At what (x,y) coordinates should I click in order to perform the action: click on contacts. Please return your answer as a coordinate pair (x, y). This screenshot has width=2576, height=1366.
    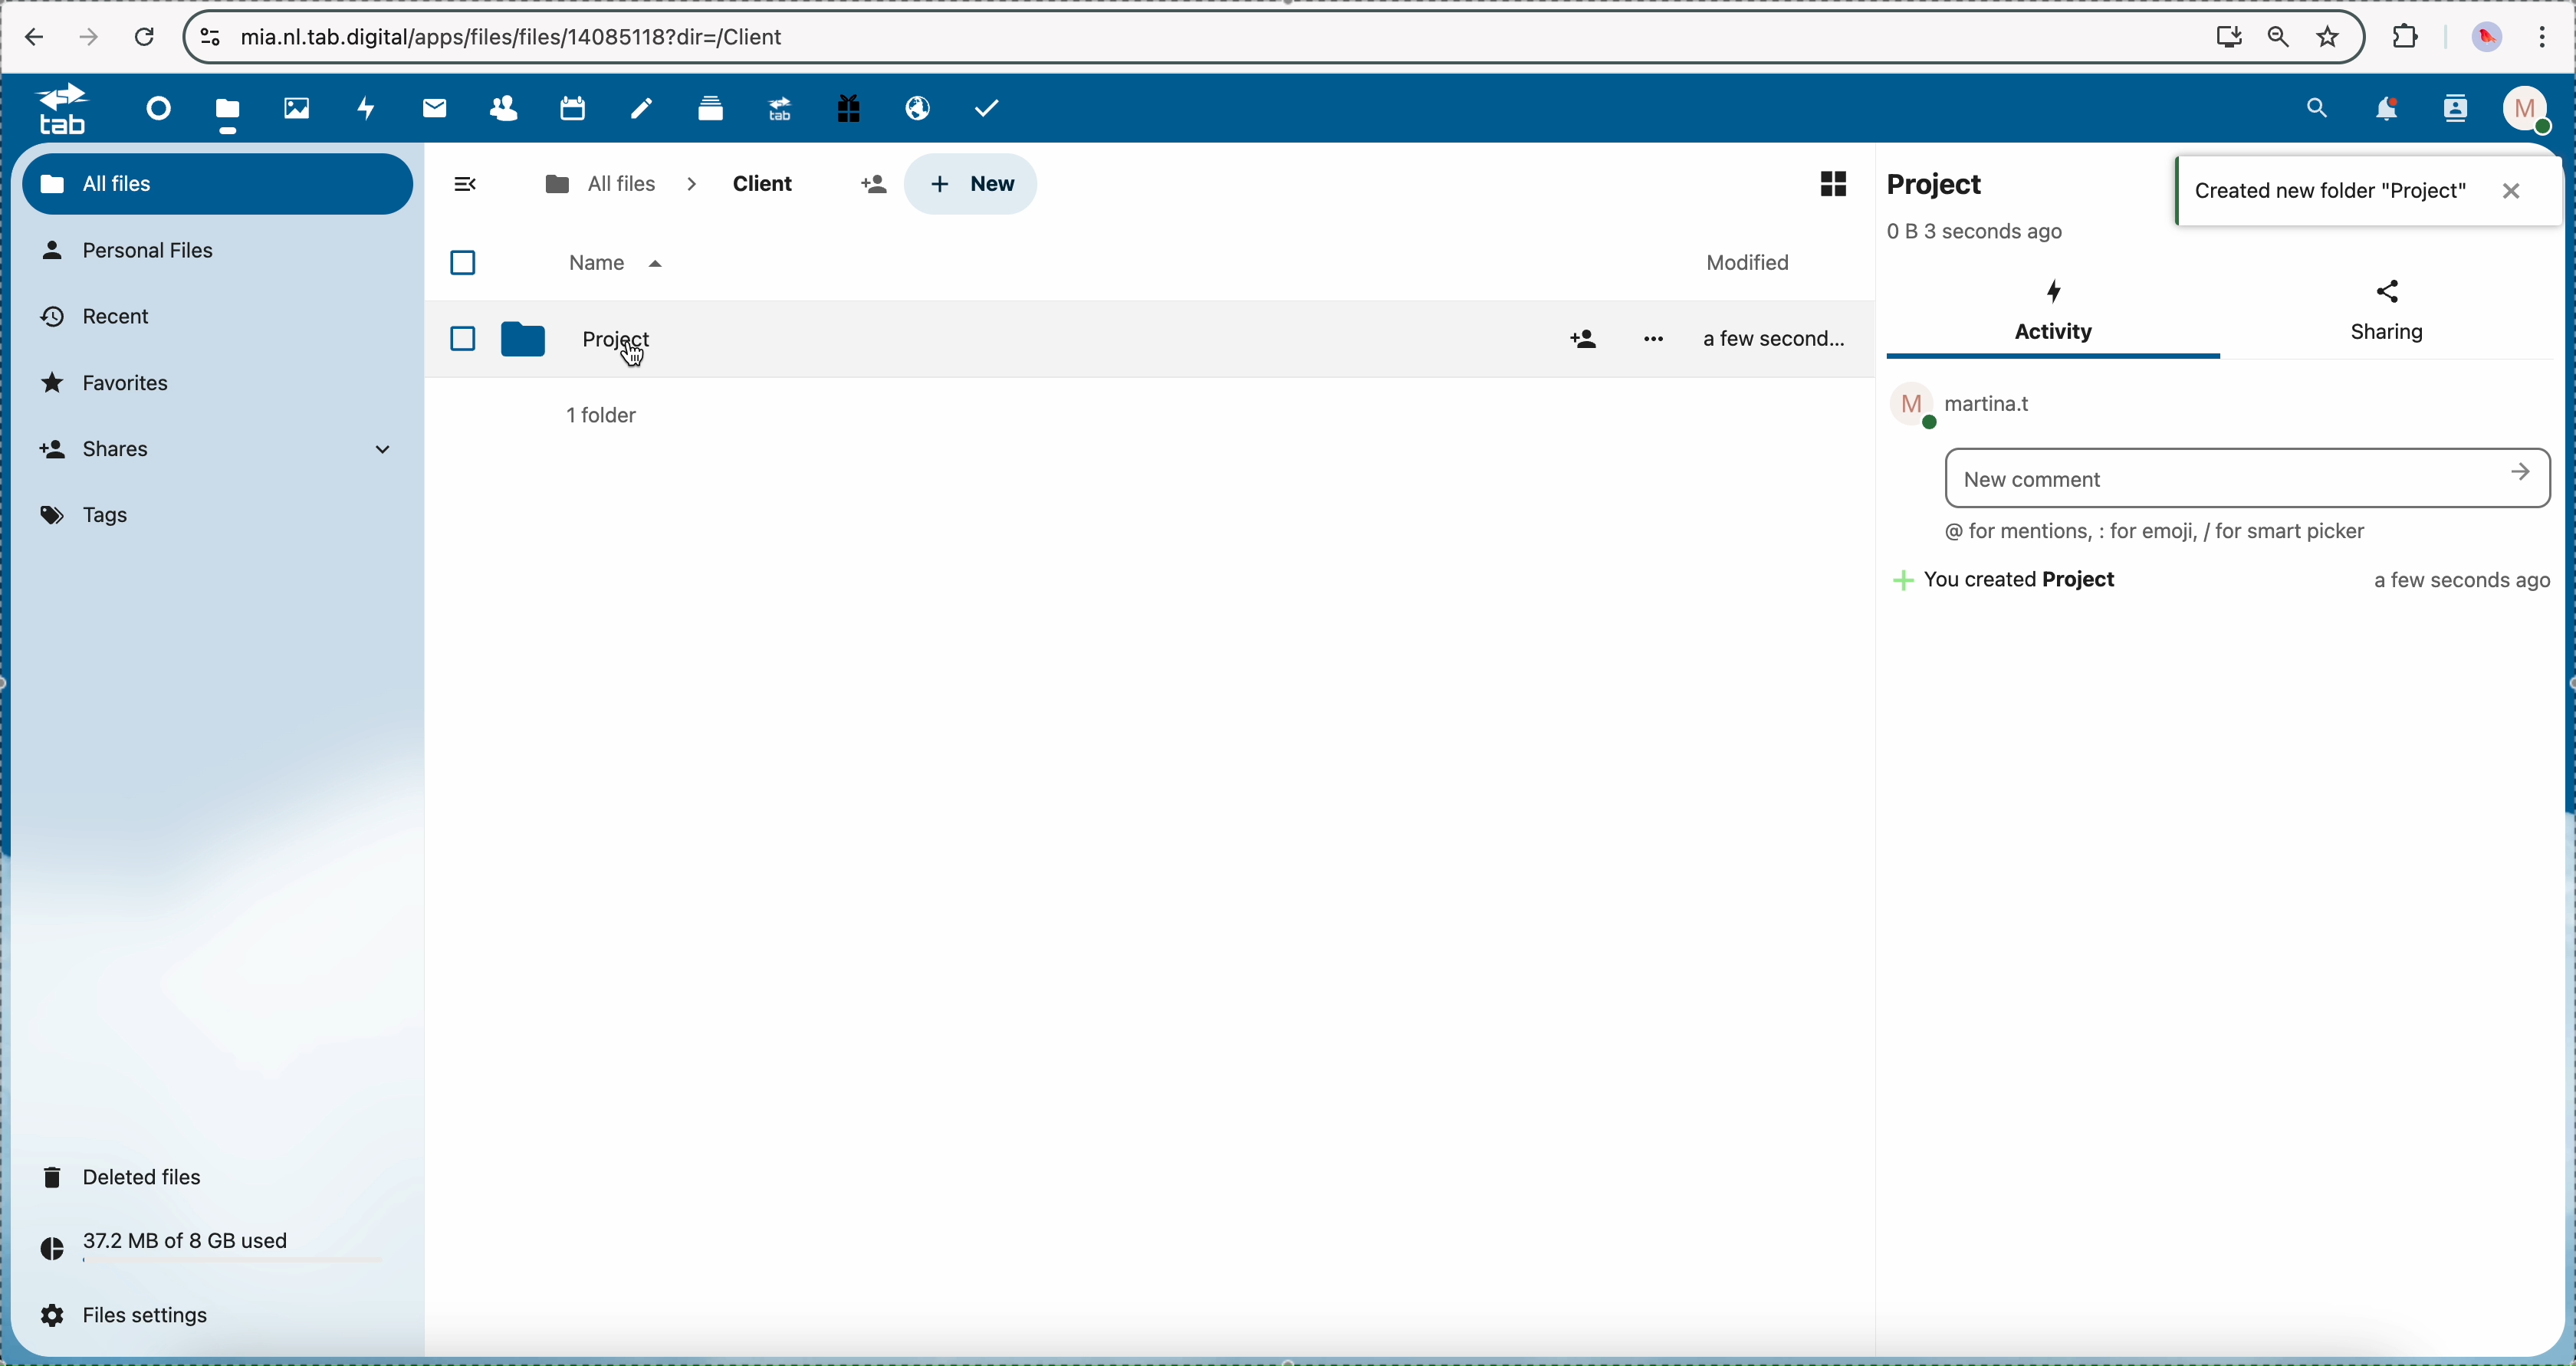
    Looking at the image, I should click on (503, 109).